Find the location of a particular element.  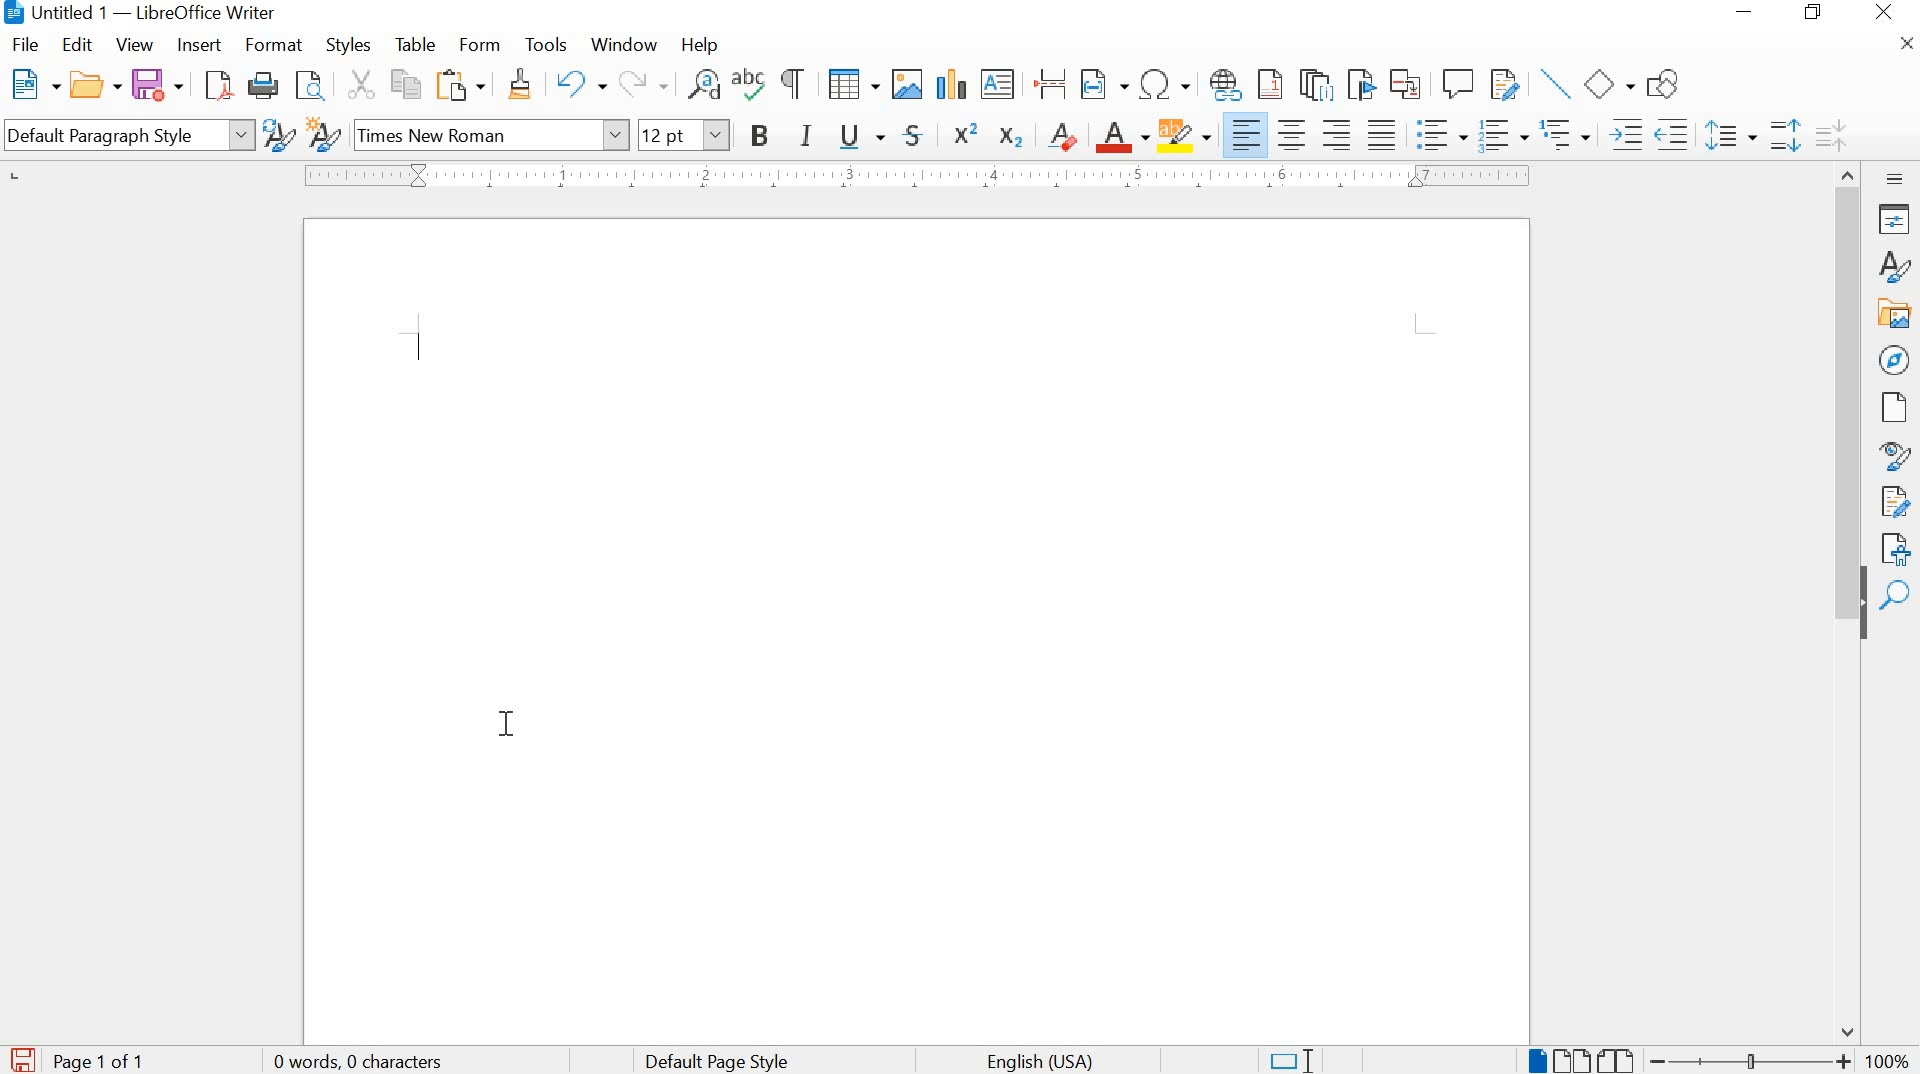

FIND AND REPLACE is located at coordinates (702, 84).